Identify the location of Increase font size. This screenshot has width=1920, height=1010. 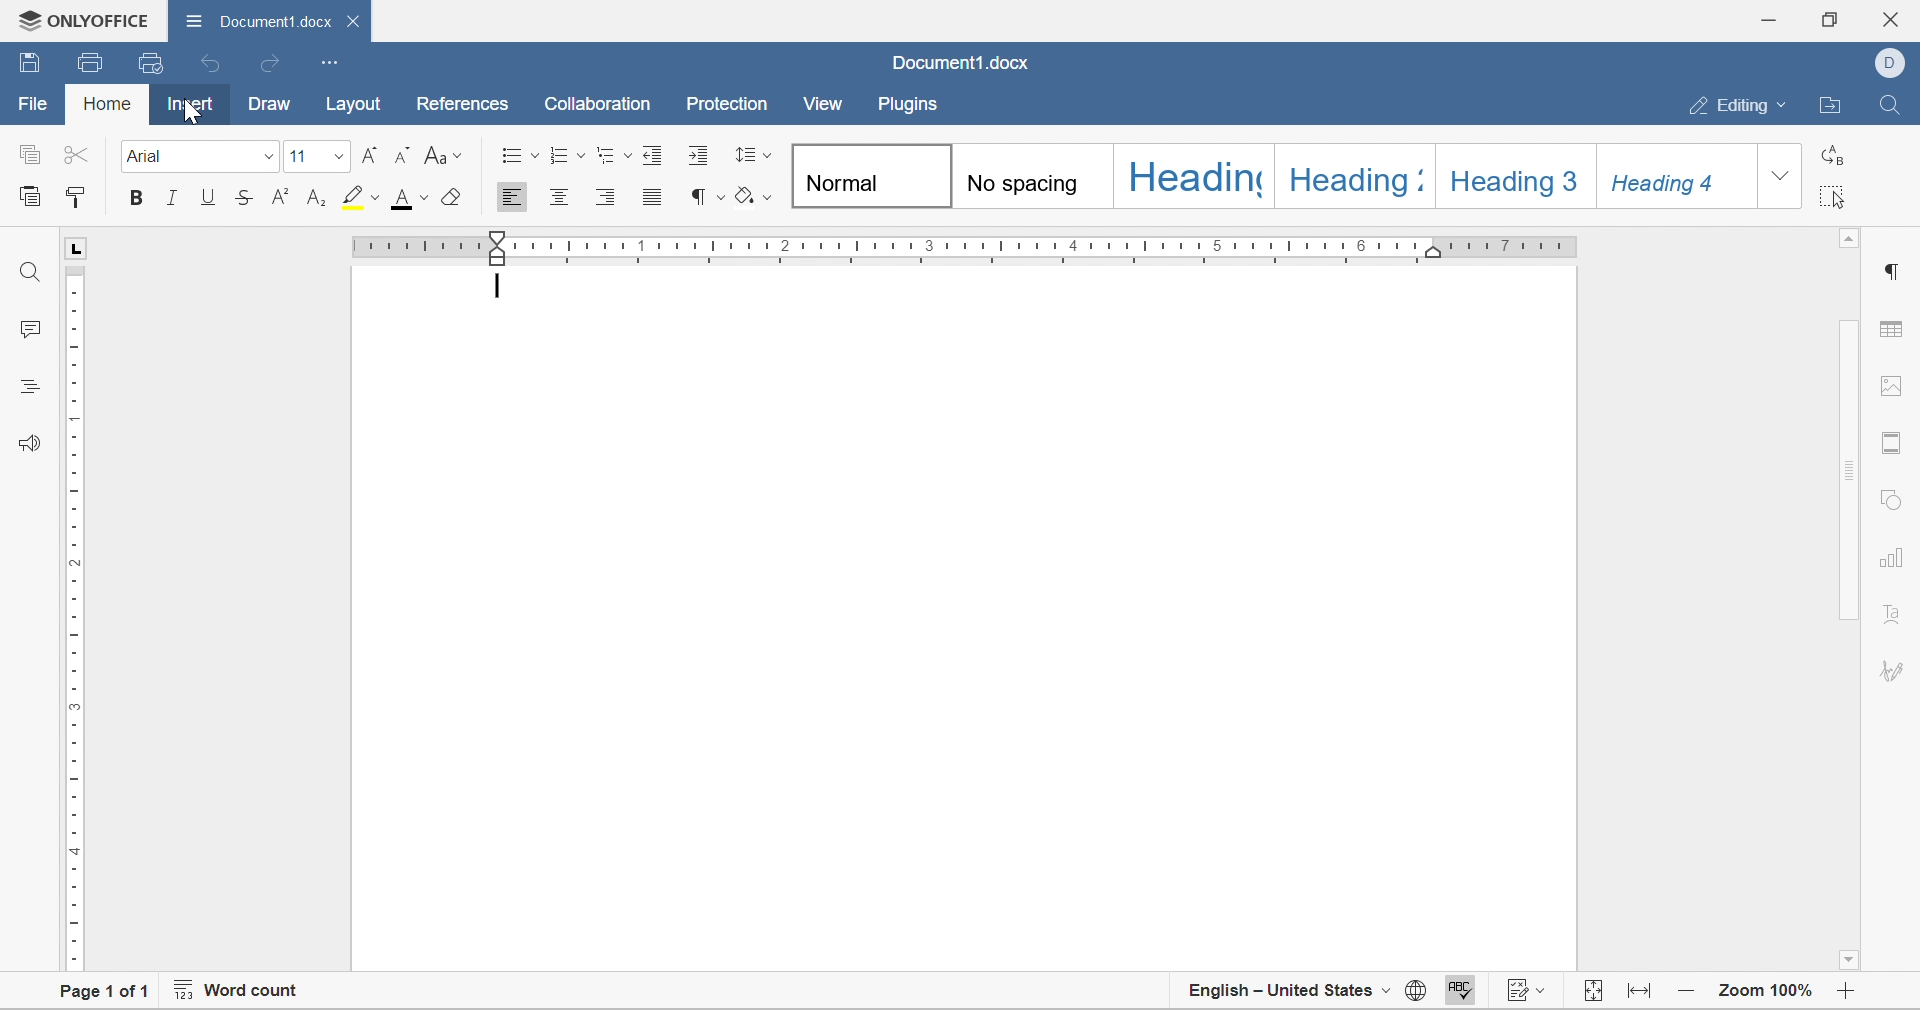
(374, 154).